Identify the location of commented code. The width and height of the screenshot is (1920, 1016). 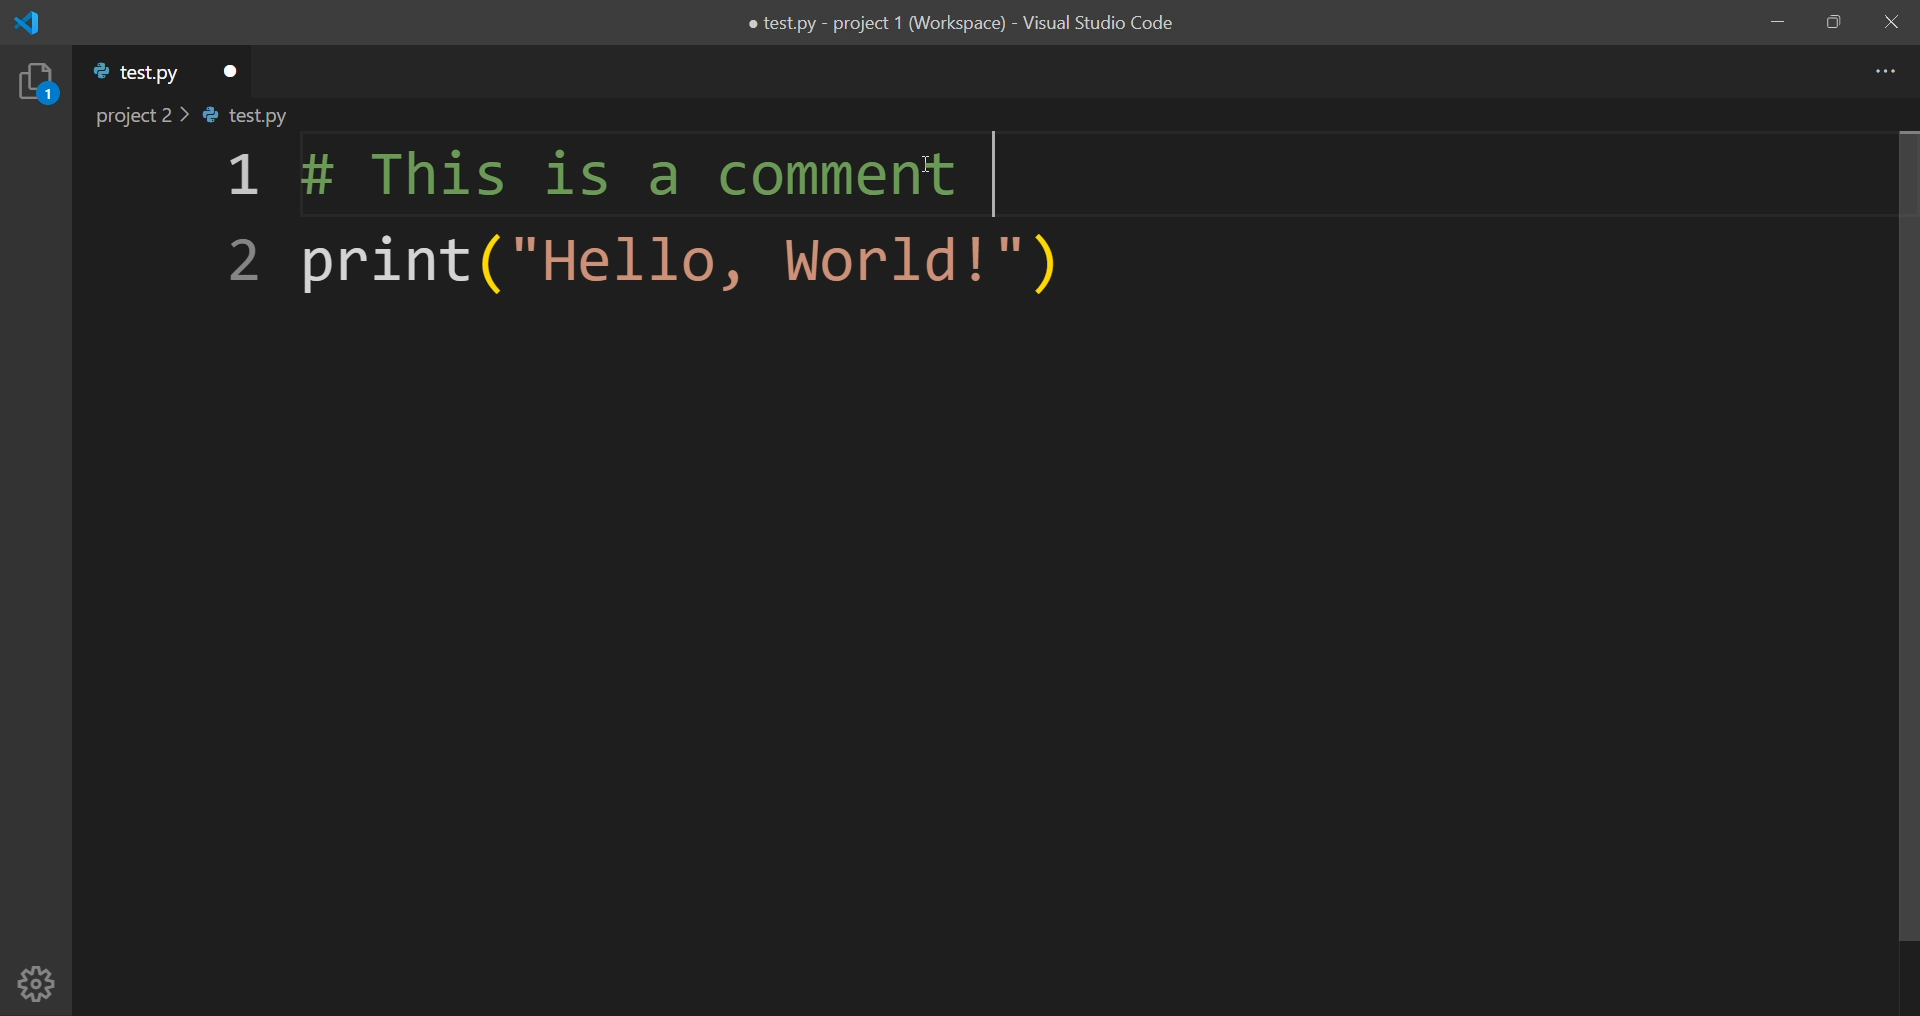
(617, 179).